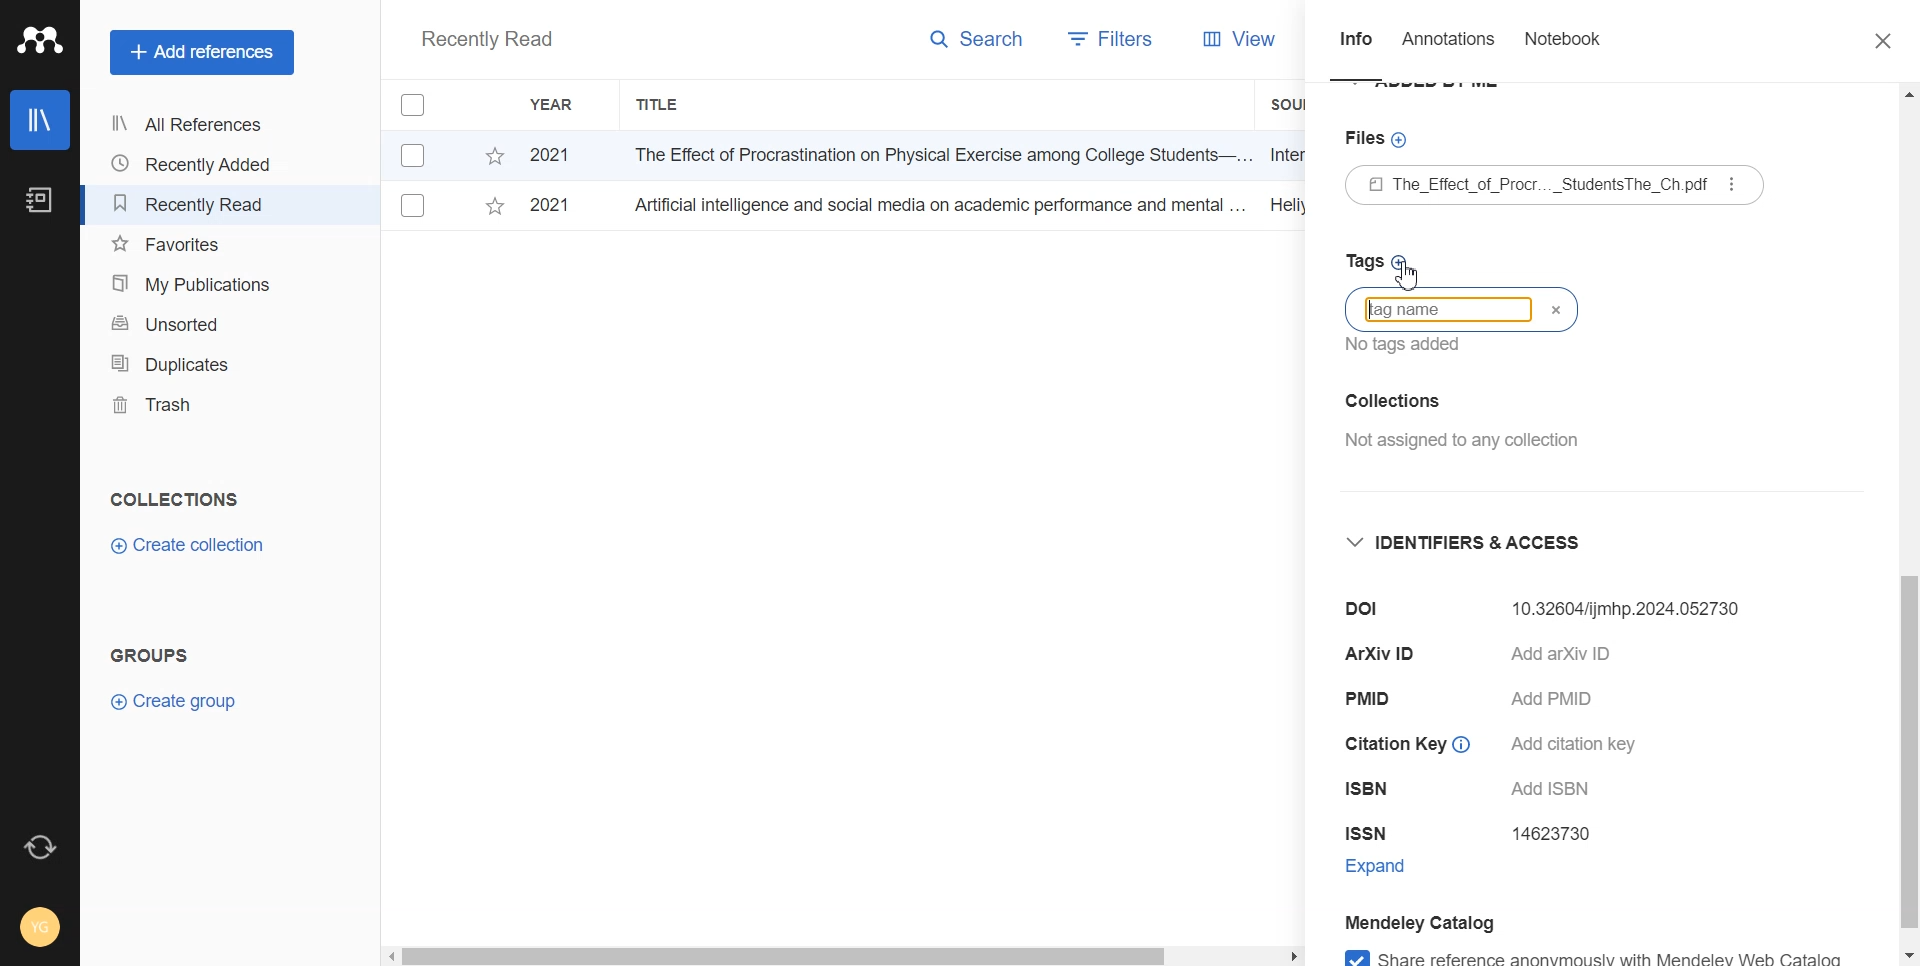 This screenshot has width=1920, height=966. Describe the element at coordinates (659, 105) in the screenshot. I see `Title` at that location.